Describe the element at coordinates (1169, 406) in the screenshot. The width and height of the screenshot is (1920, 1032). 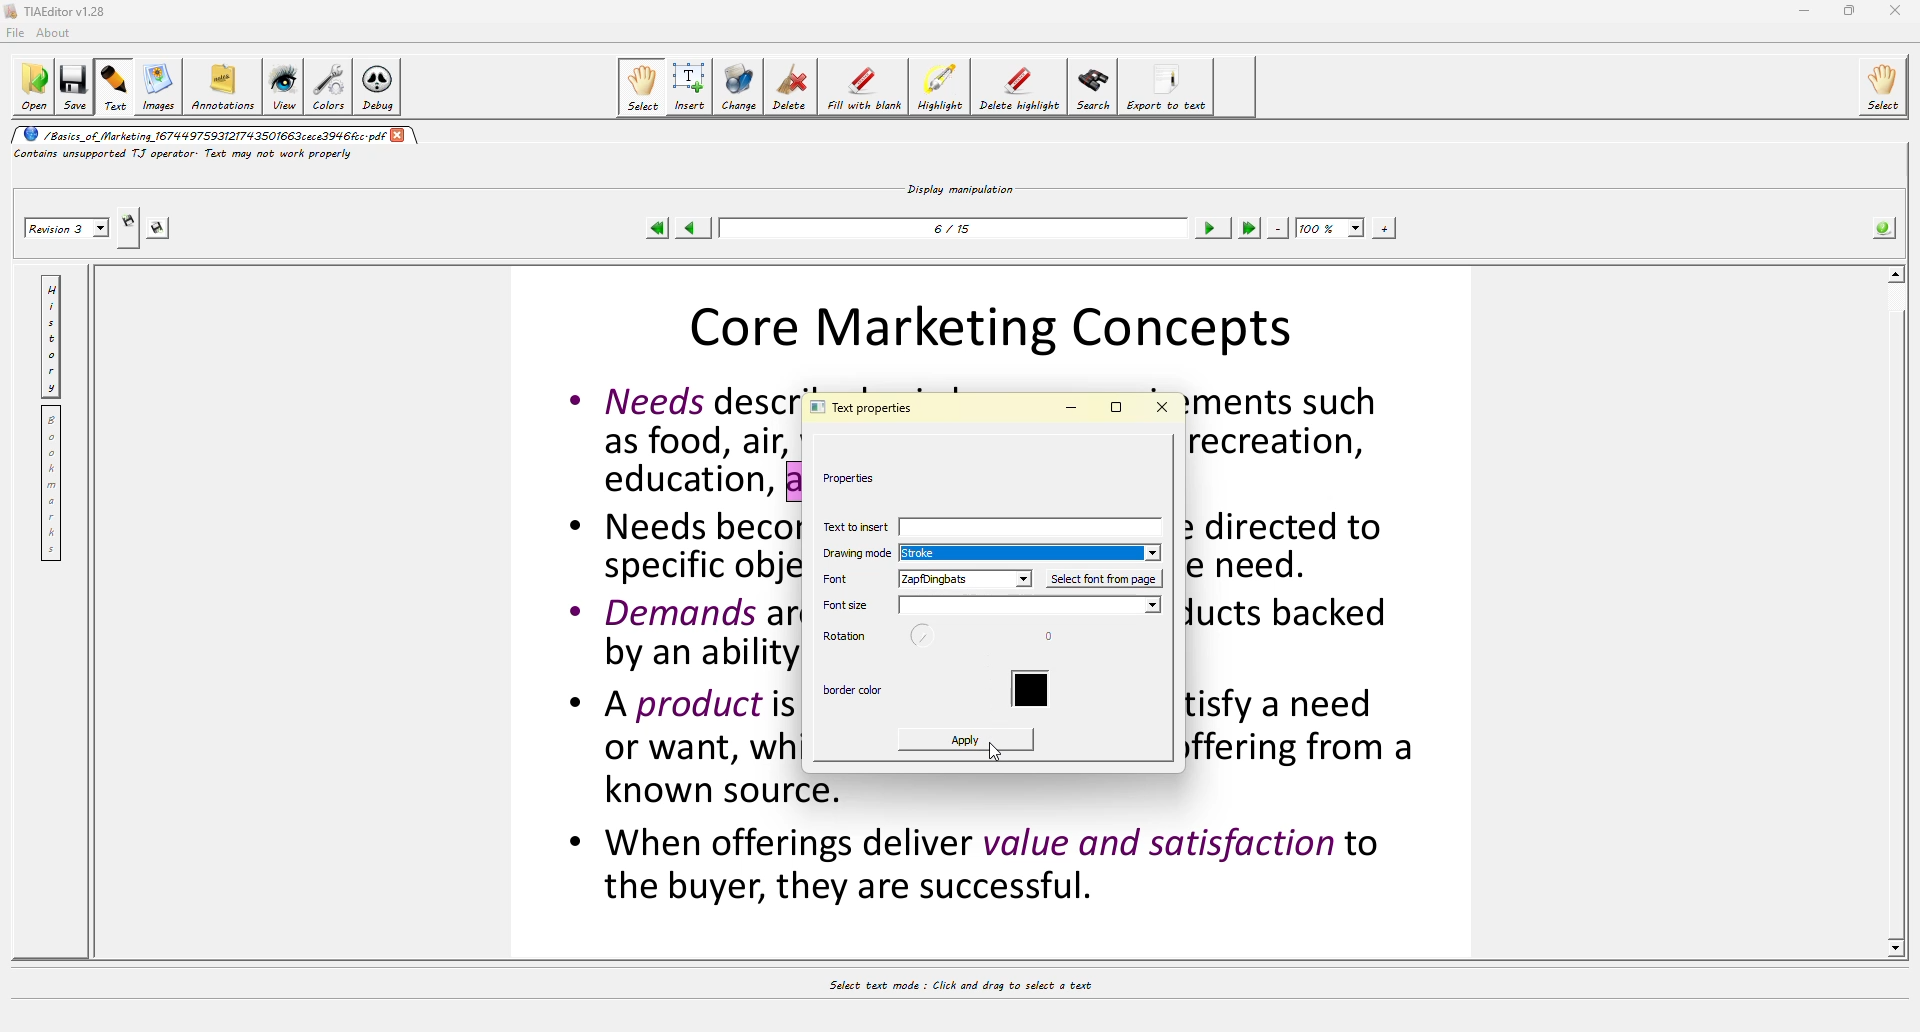
I see `close` at that location.